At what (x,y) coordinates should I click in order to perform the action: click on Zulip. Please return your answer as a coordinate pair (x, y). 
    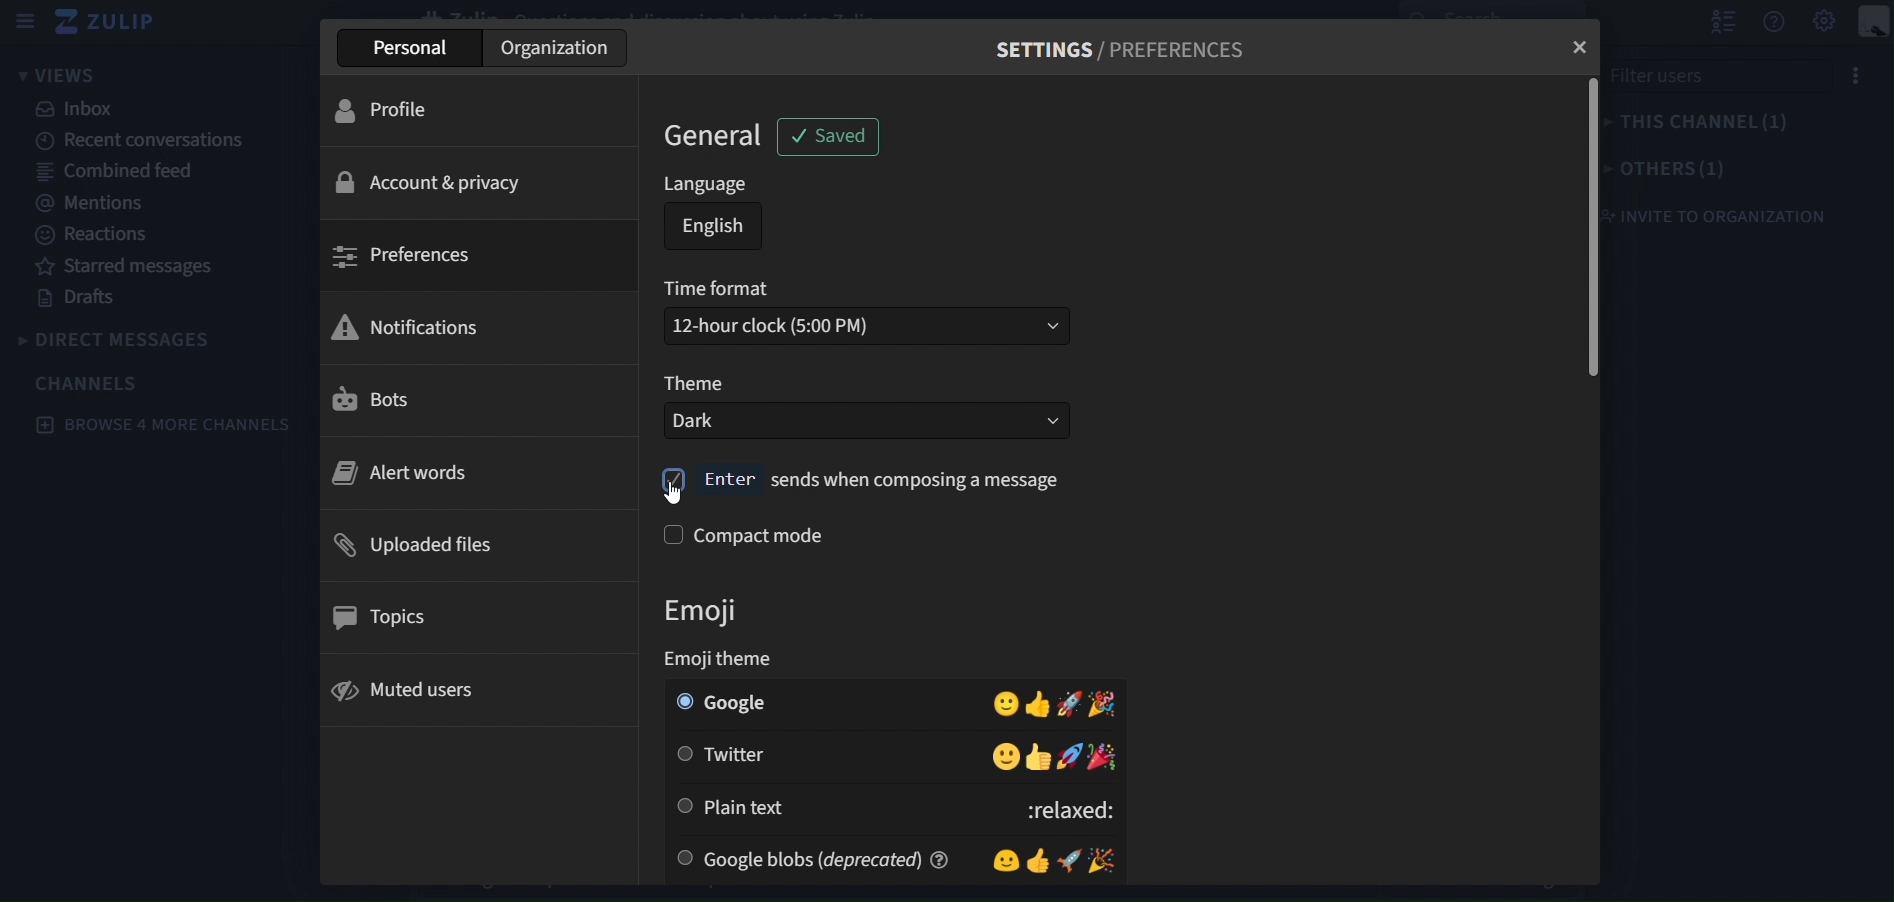
    Looking at the image, I should click on (120, 24).